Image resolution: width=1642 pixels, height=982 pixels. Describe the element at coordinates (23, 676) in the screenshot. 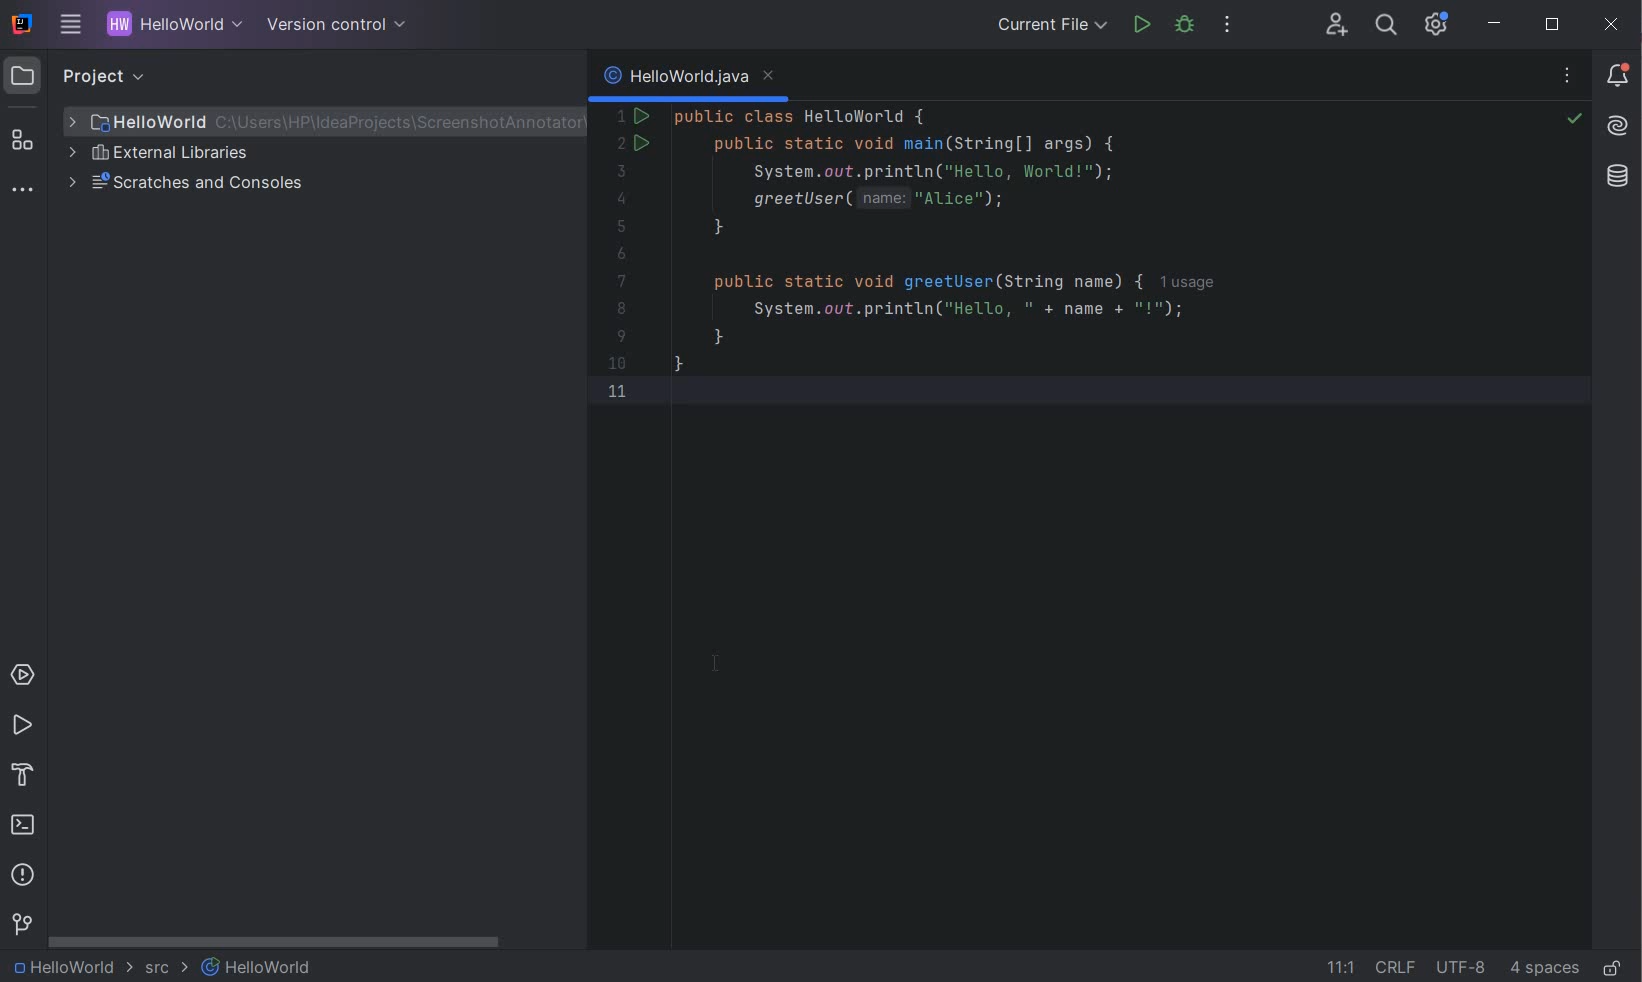

I see `SERVICES` at that location.